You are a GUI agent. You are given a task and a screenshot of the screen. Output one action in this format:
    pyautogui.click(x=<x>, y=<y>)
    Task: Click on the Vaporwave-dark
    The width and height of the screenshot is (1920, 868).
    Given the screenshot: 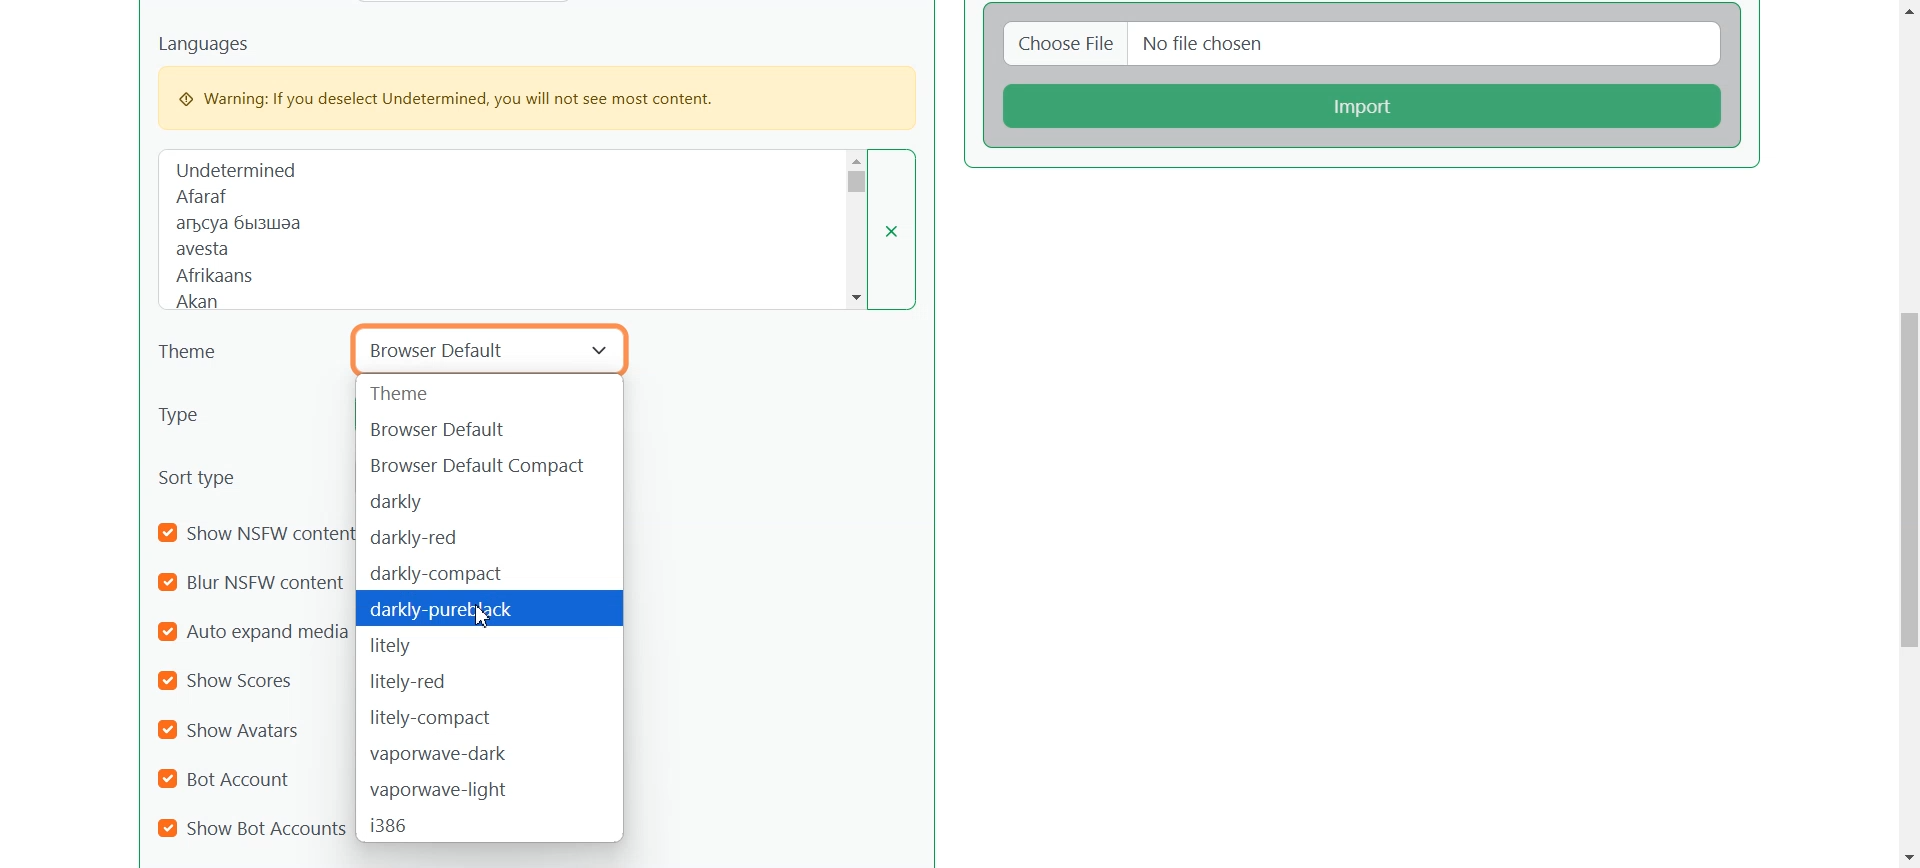 What is the action you would take?
    pyautogui.click(x=490, y=753)
    